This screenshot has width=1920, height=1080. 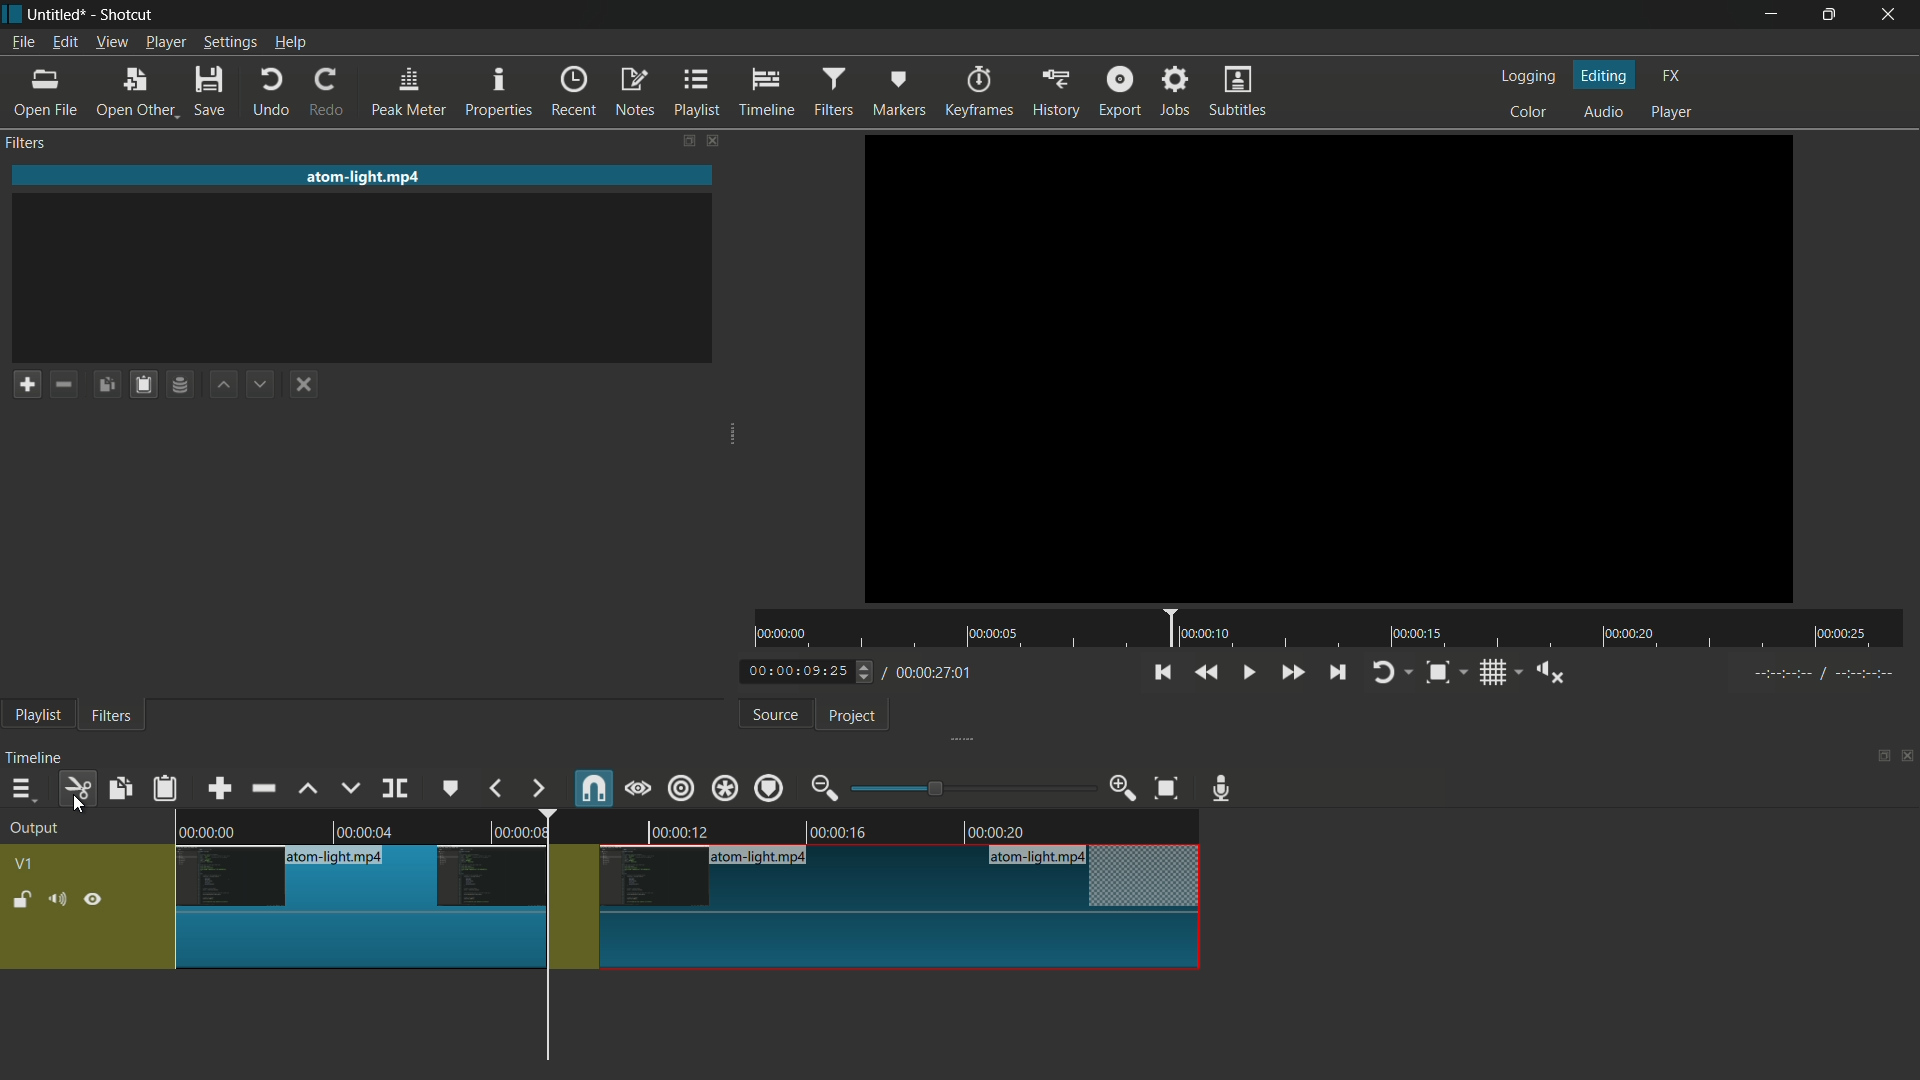 I want to click on settings menu, so click(x=229, y=43).